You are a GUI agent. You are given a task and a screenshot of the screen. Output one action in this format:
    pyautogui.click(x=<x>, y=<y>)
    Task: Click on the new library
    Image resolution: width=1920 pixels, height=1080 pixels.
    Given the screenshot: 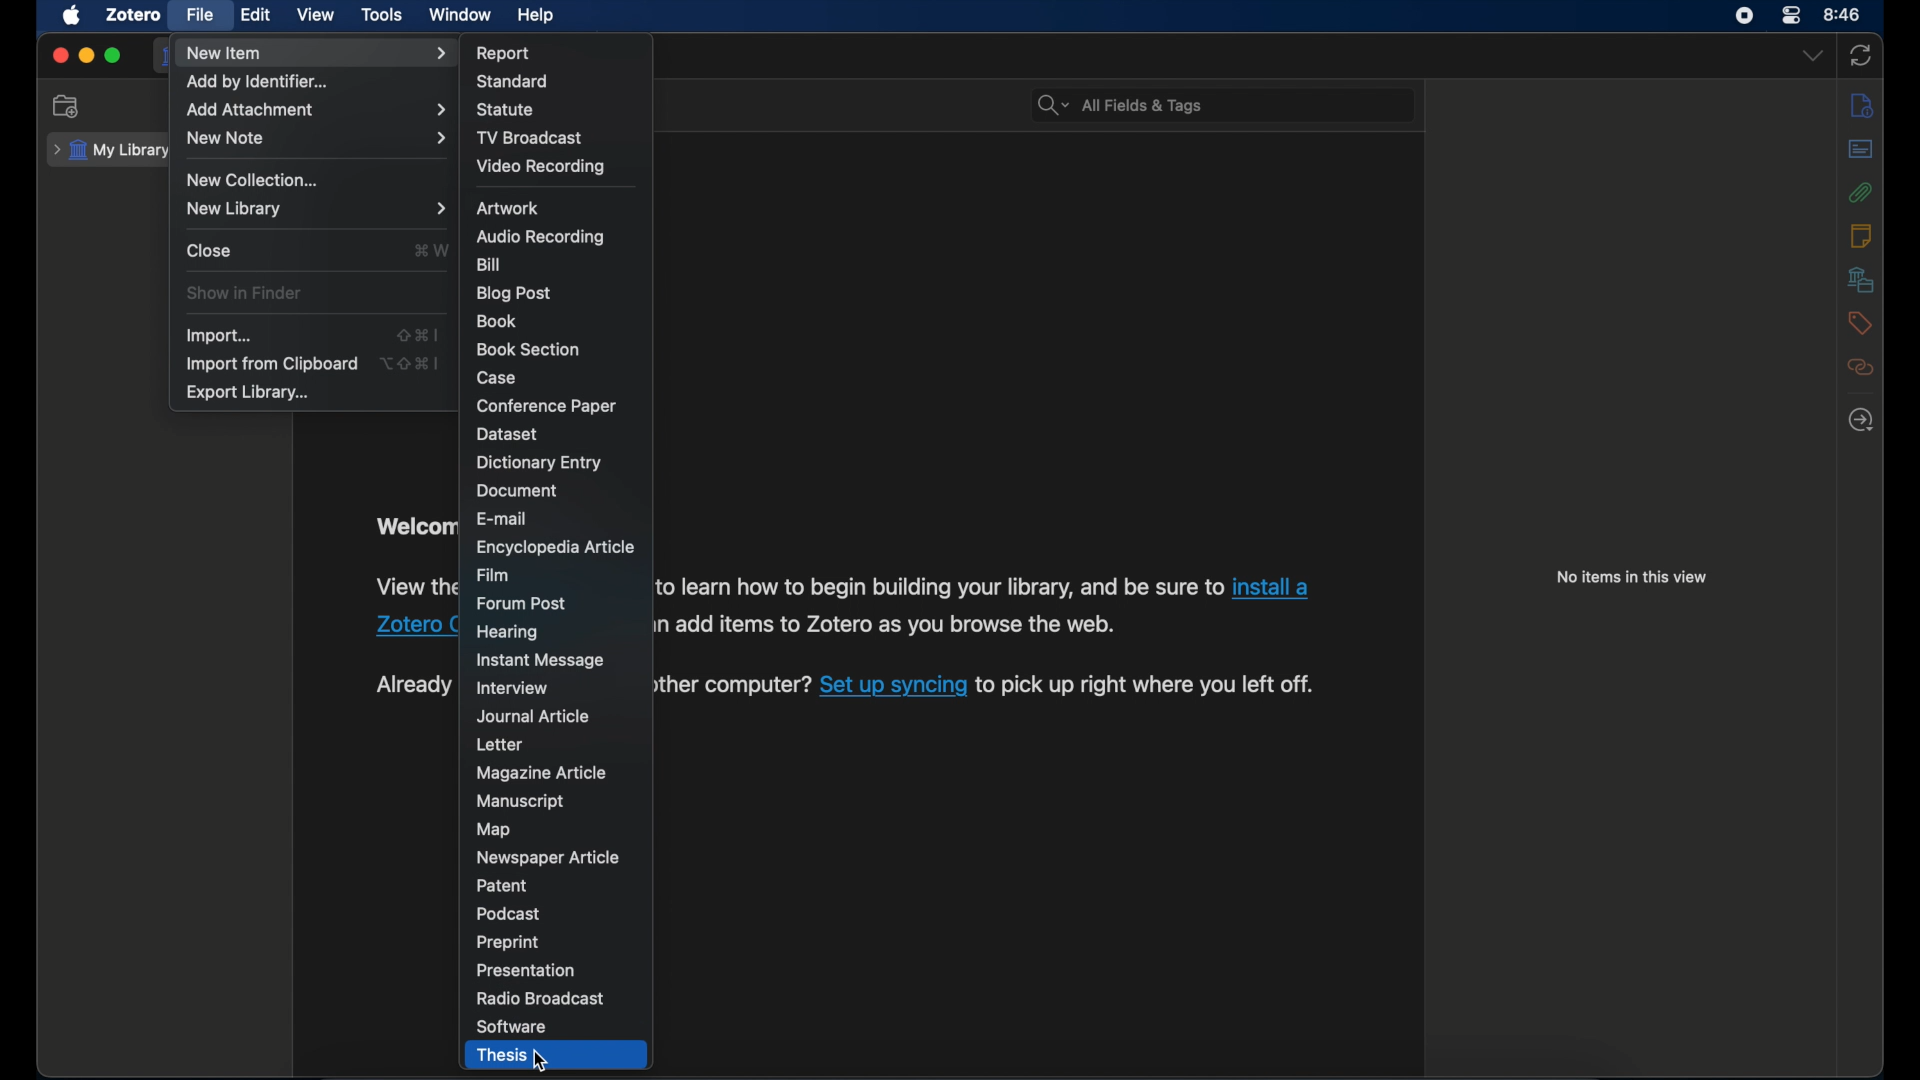 What is the action you would take?
    pyautogui.click(x=316, y=208)
    